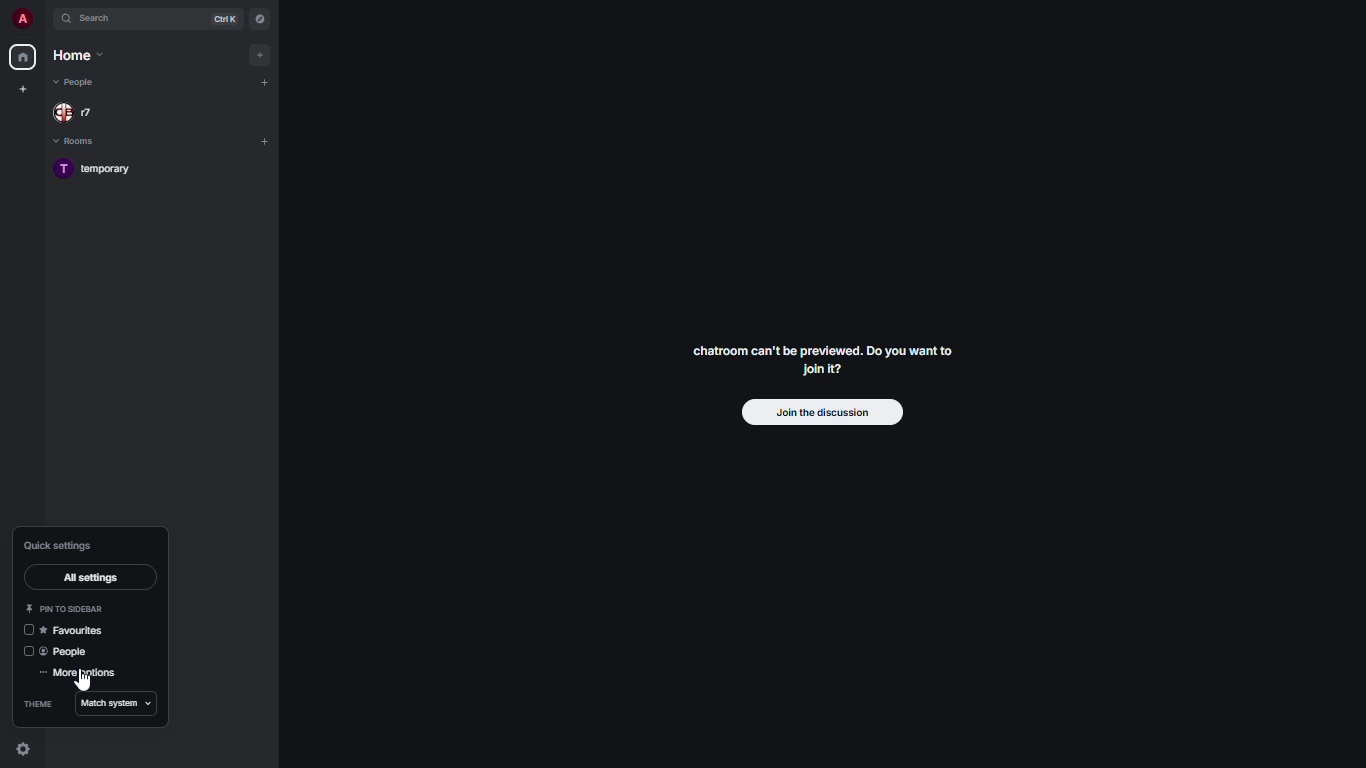 Image resolution: width=1366 pixels, height=768 pixels. What do you see at coordinates (258, 20) in the screenshot?
I see `navigator` at bounding box center [258, 20].